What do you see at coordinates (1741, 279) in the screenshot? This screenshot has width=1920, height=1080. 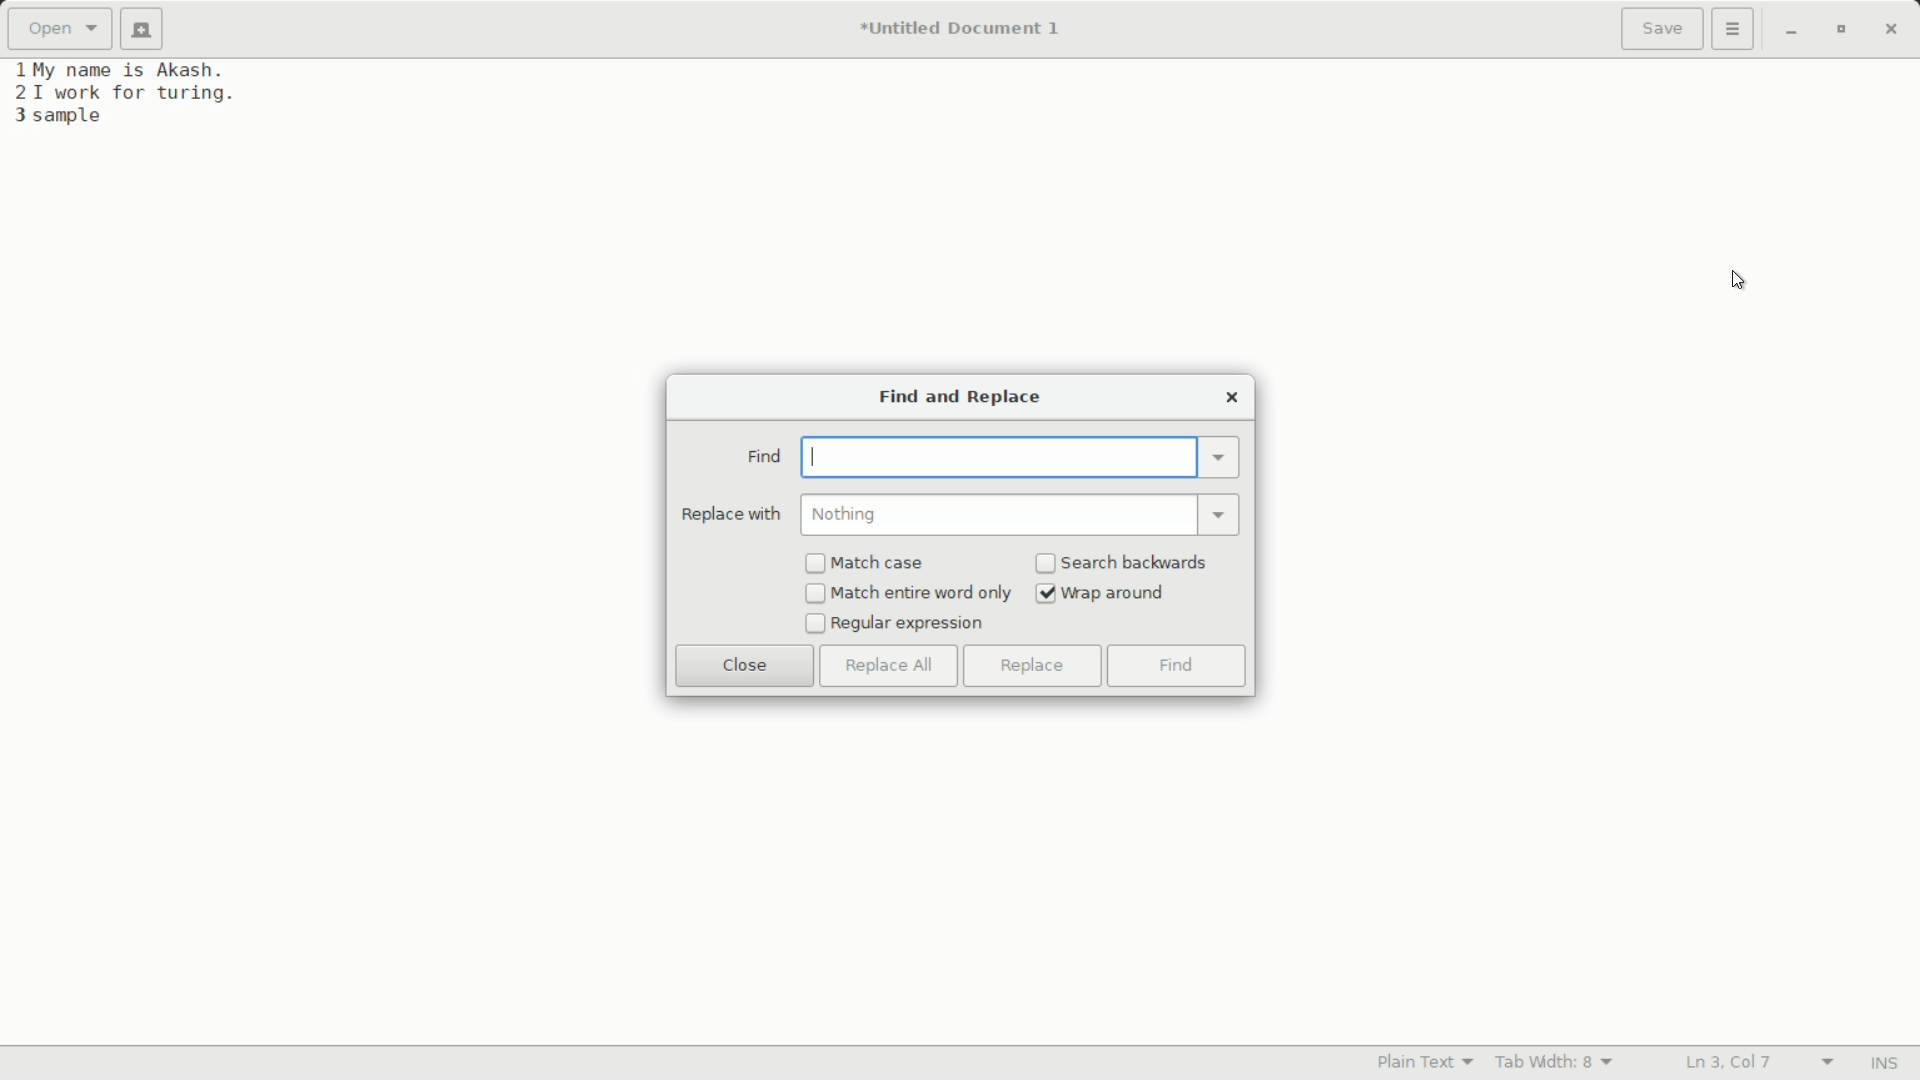 I see `cursor` at bounding box center [1741, 279].